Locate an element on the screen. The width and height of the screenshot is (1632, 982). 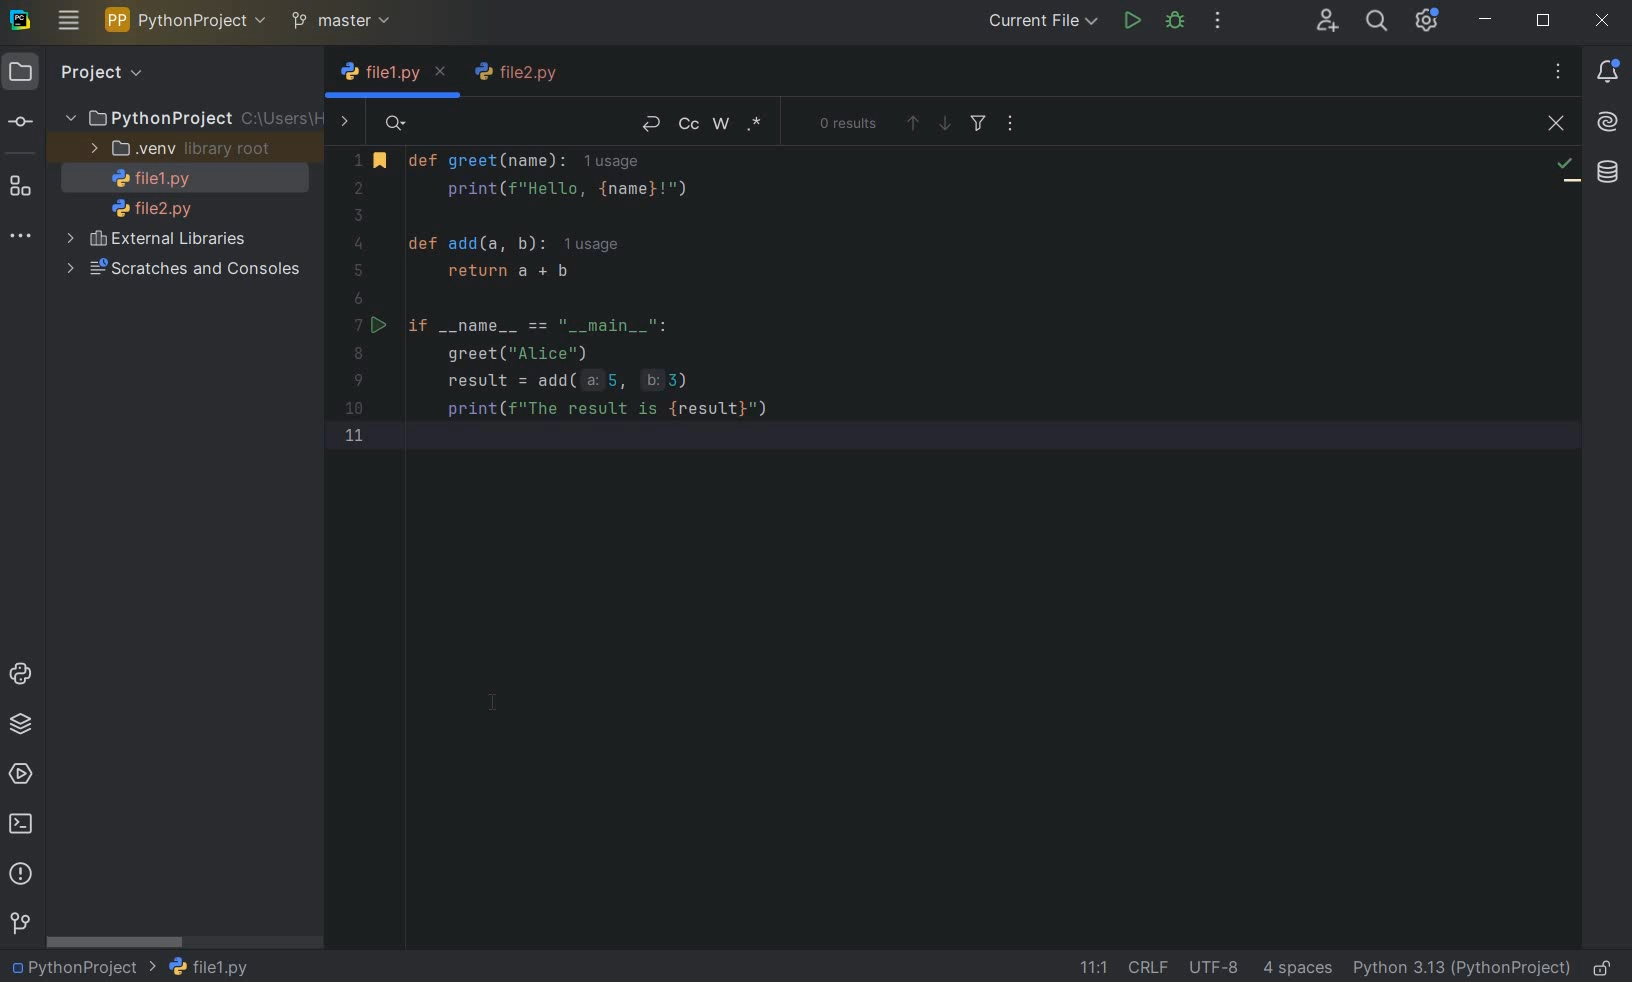
CURRENT INTERPRETER is located at coordinates (1461, 969).